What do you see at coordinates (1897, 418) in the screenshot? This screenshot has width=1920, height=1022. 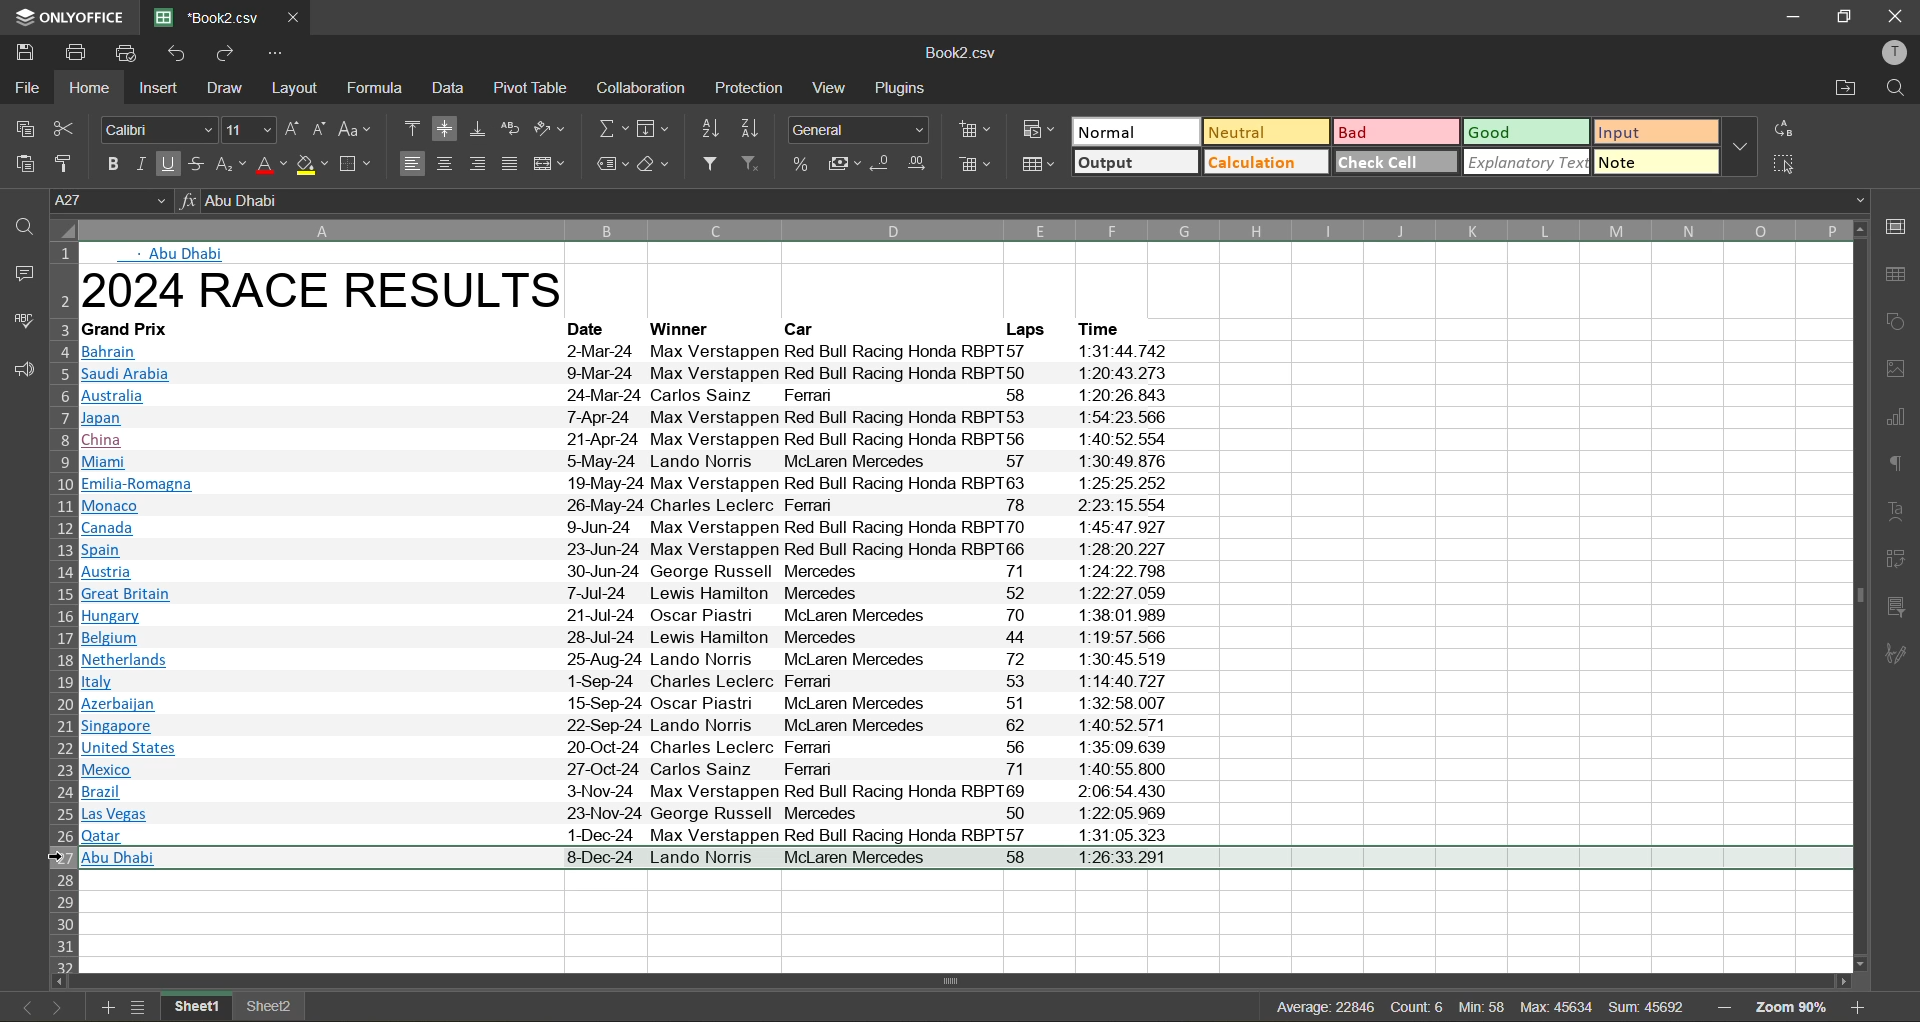 I see `charts` at bounding box center [1897, 418].